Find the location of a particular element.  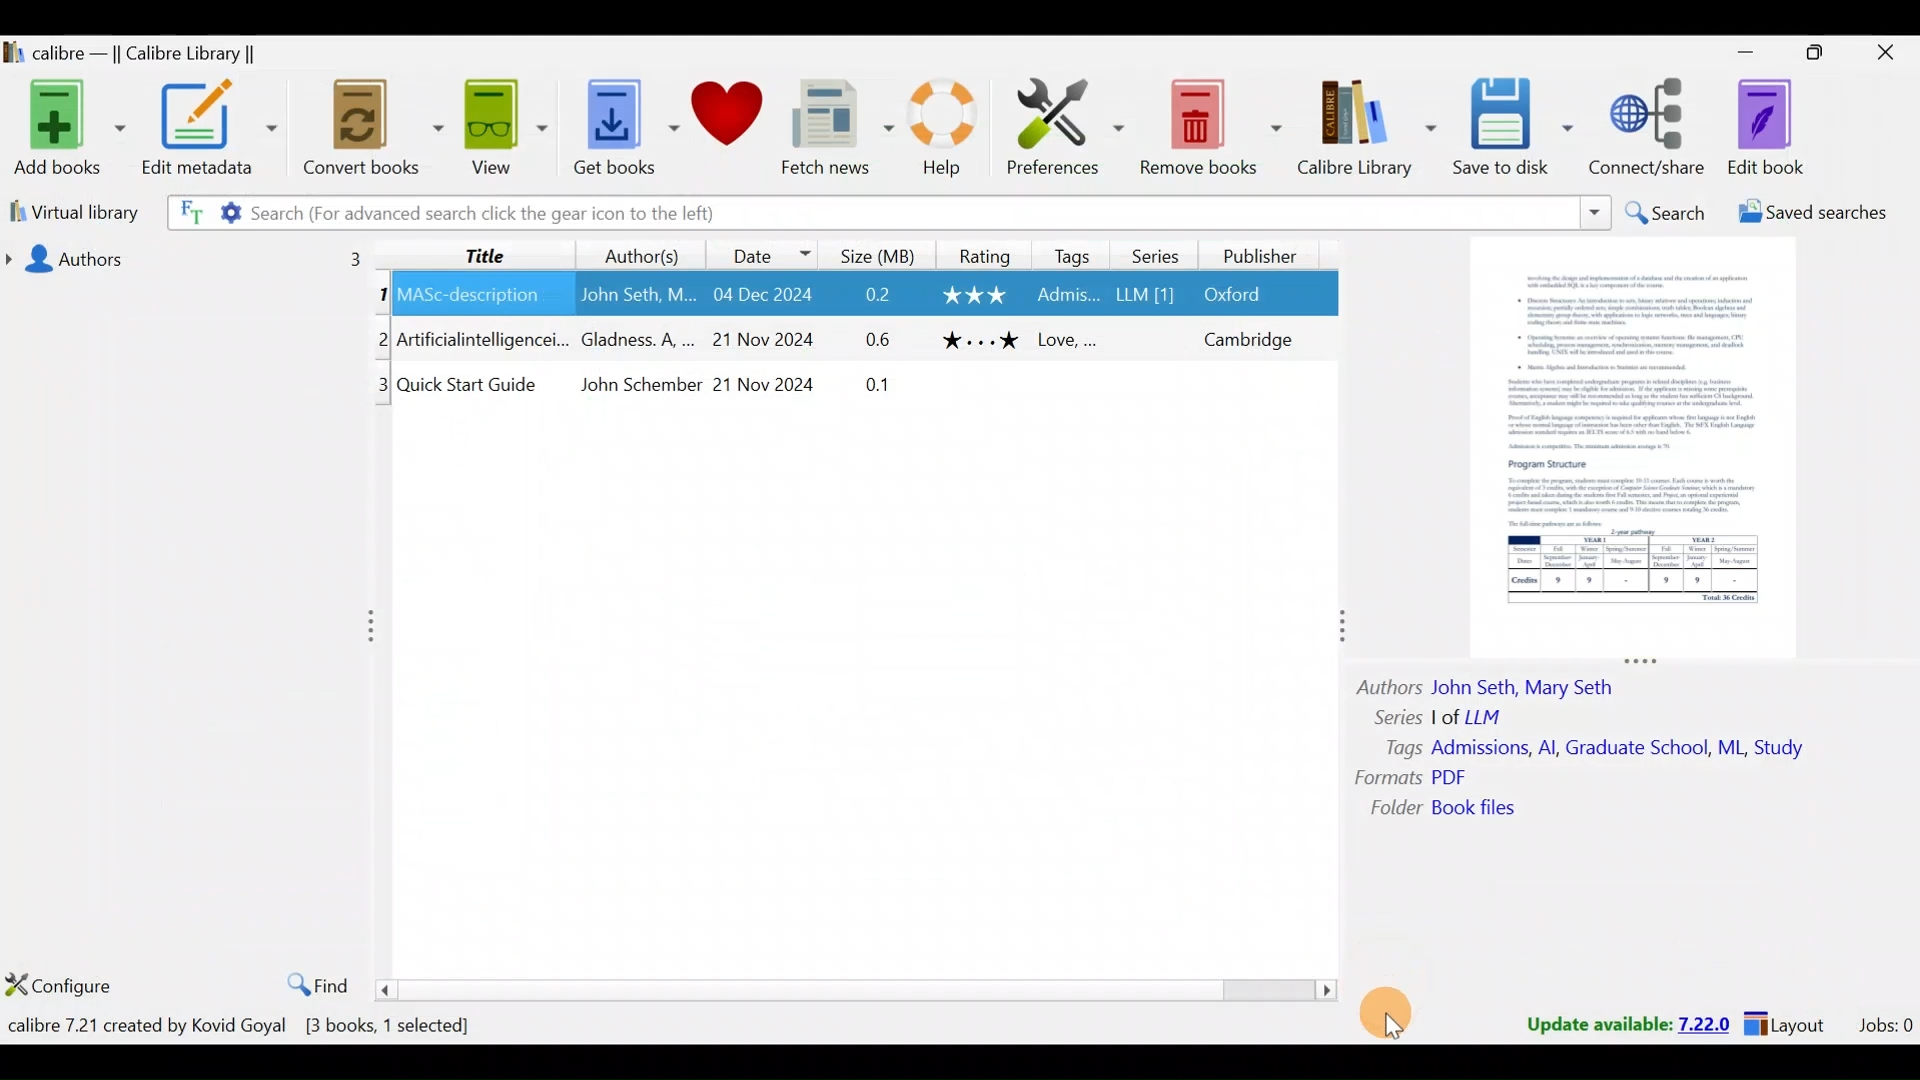

Series is located at coordinates (1162, 254).